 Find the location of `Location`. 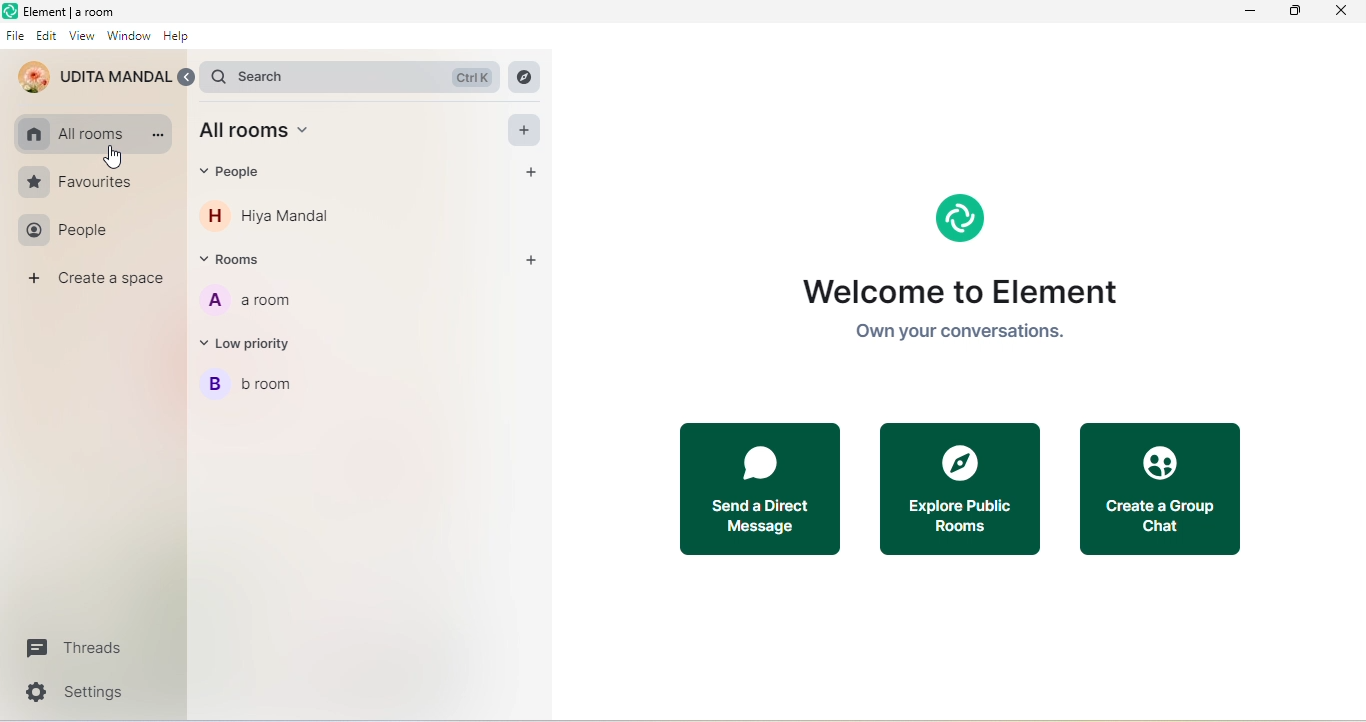

Location is located at coordinates (554, 76).